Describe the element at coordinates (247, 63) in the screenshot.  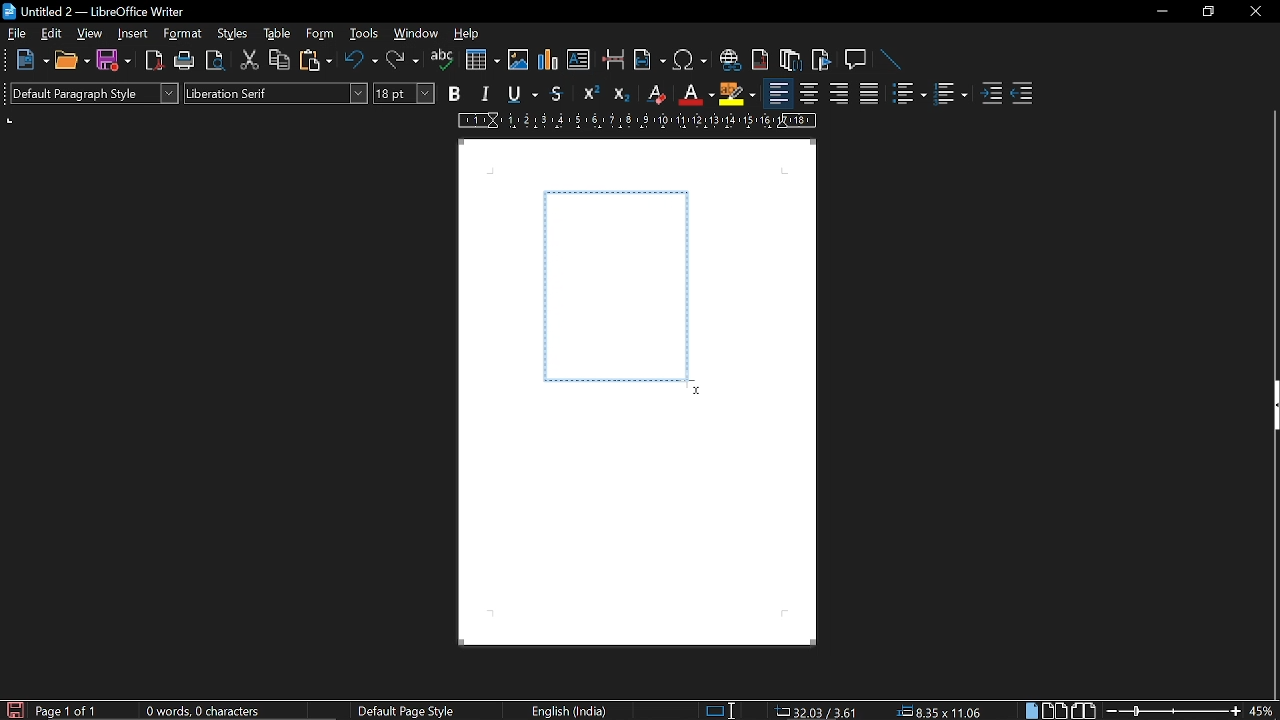
I see `cut` at that location.